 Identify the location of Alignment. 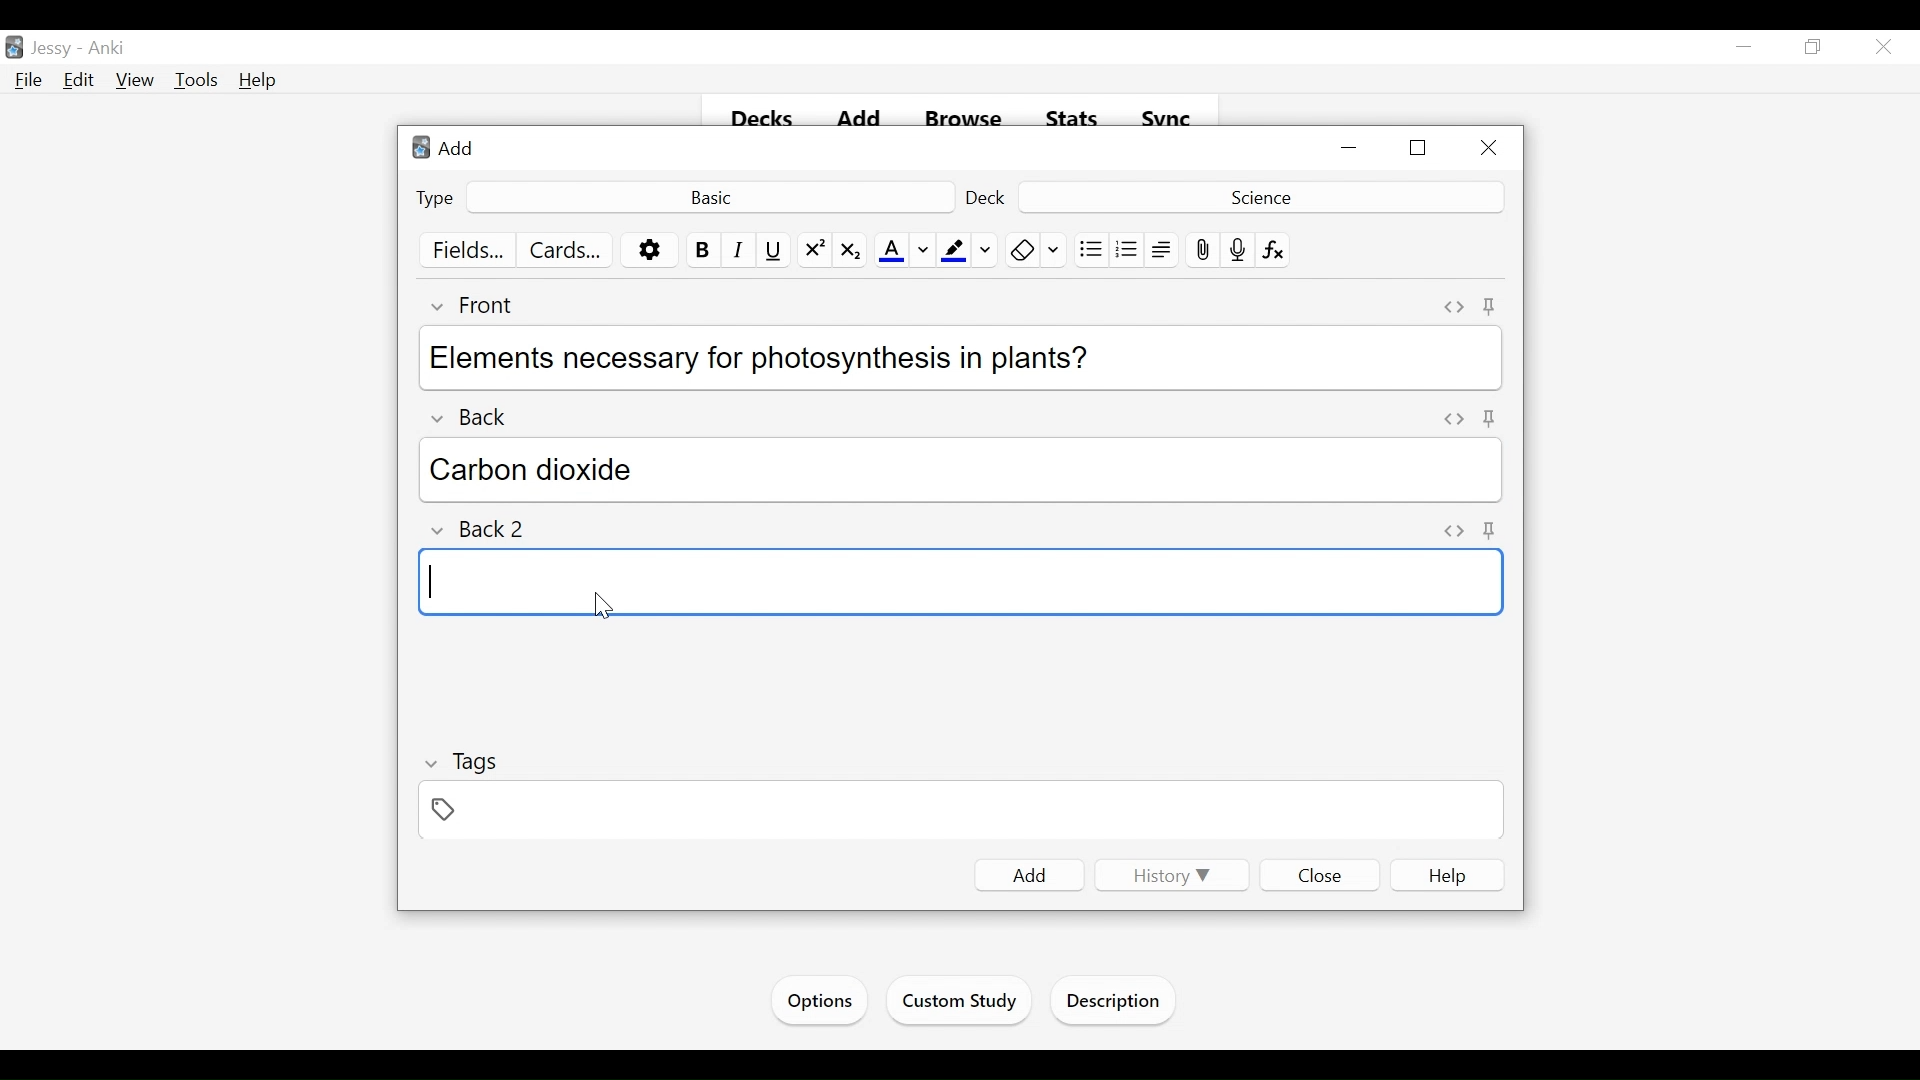
(1162, 250).